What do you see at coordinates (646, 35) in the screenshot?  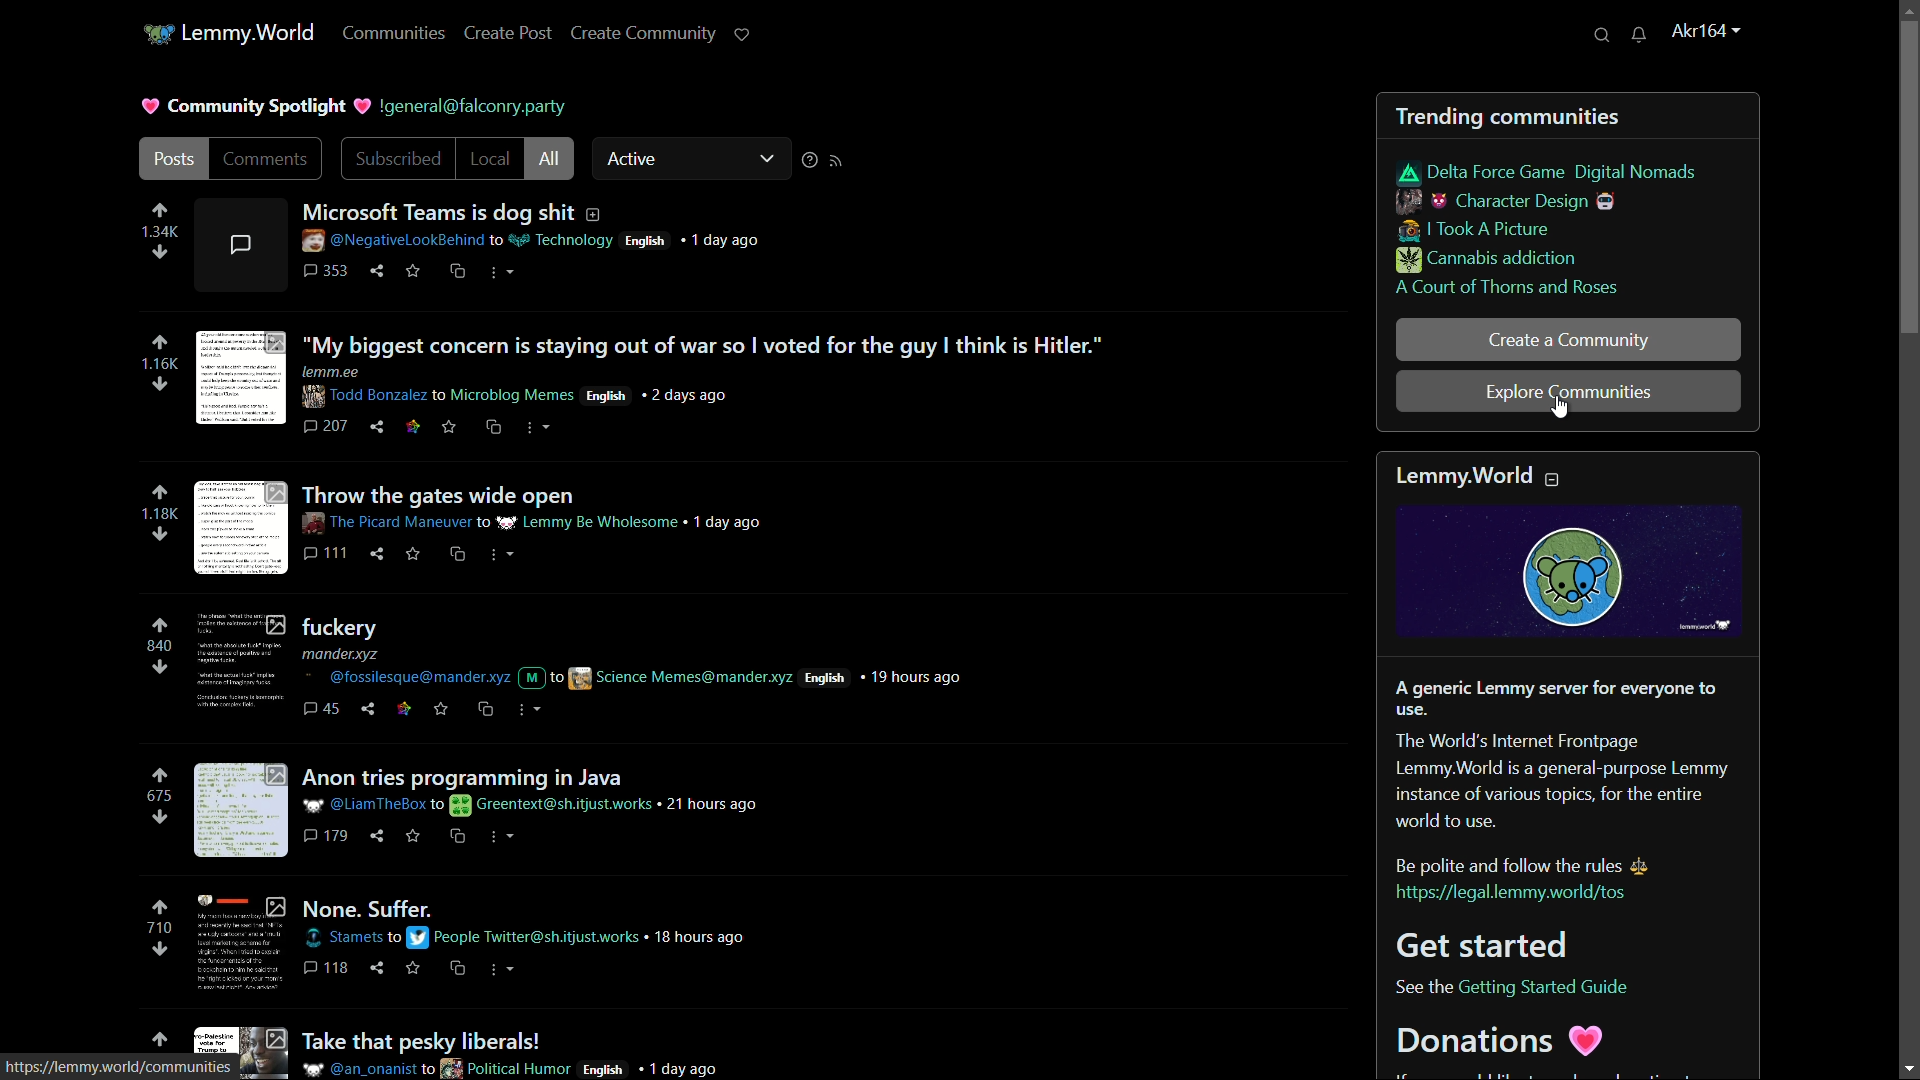 I see `create community` at bounding box center [646, 35].